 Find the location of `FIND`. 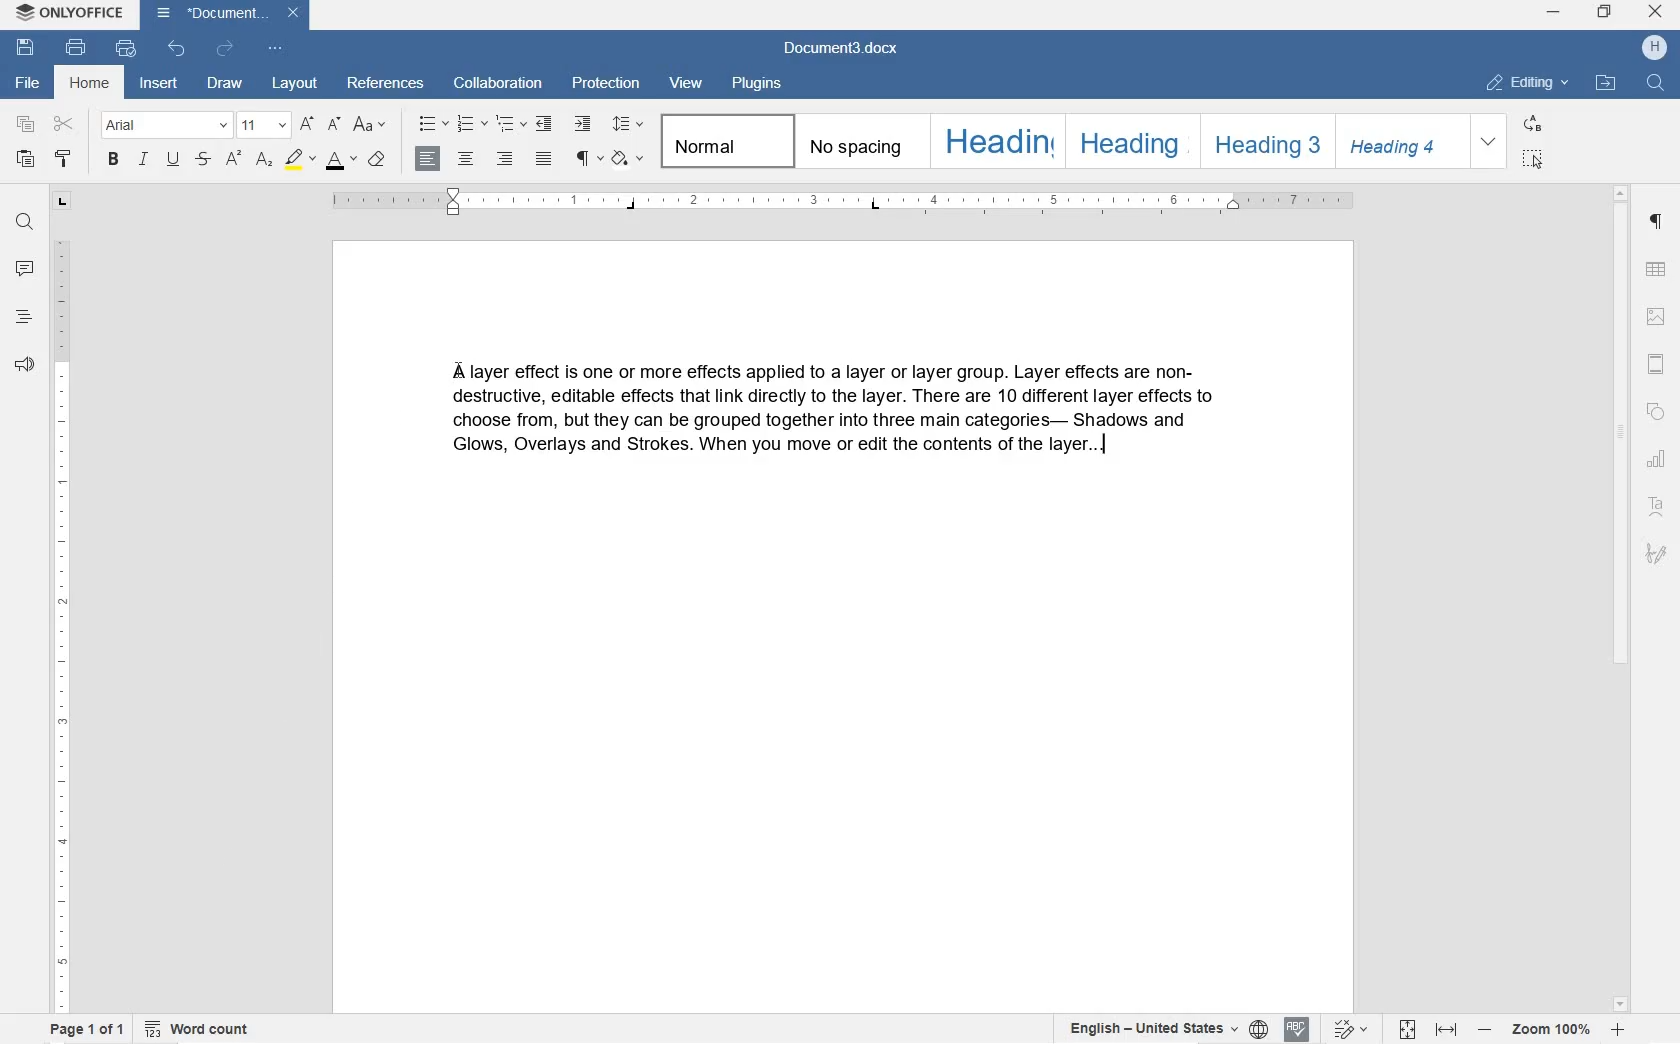

FIND is located at coordinates (1654, 82).